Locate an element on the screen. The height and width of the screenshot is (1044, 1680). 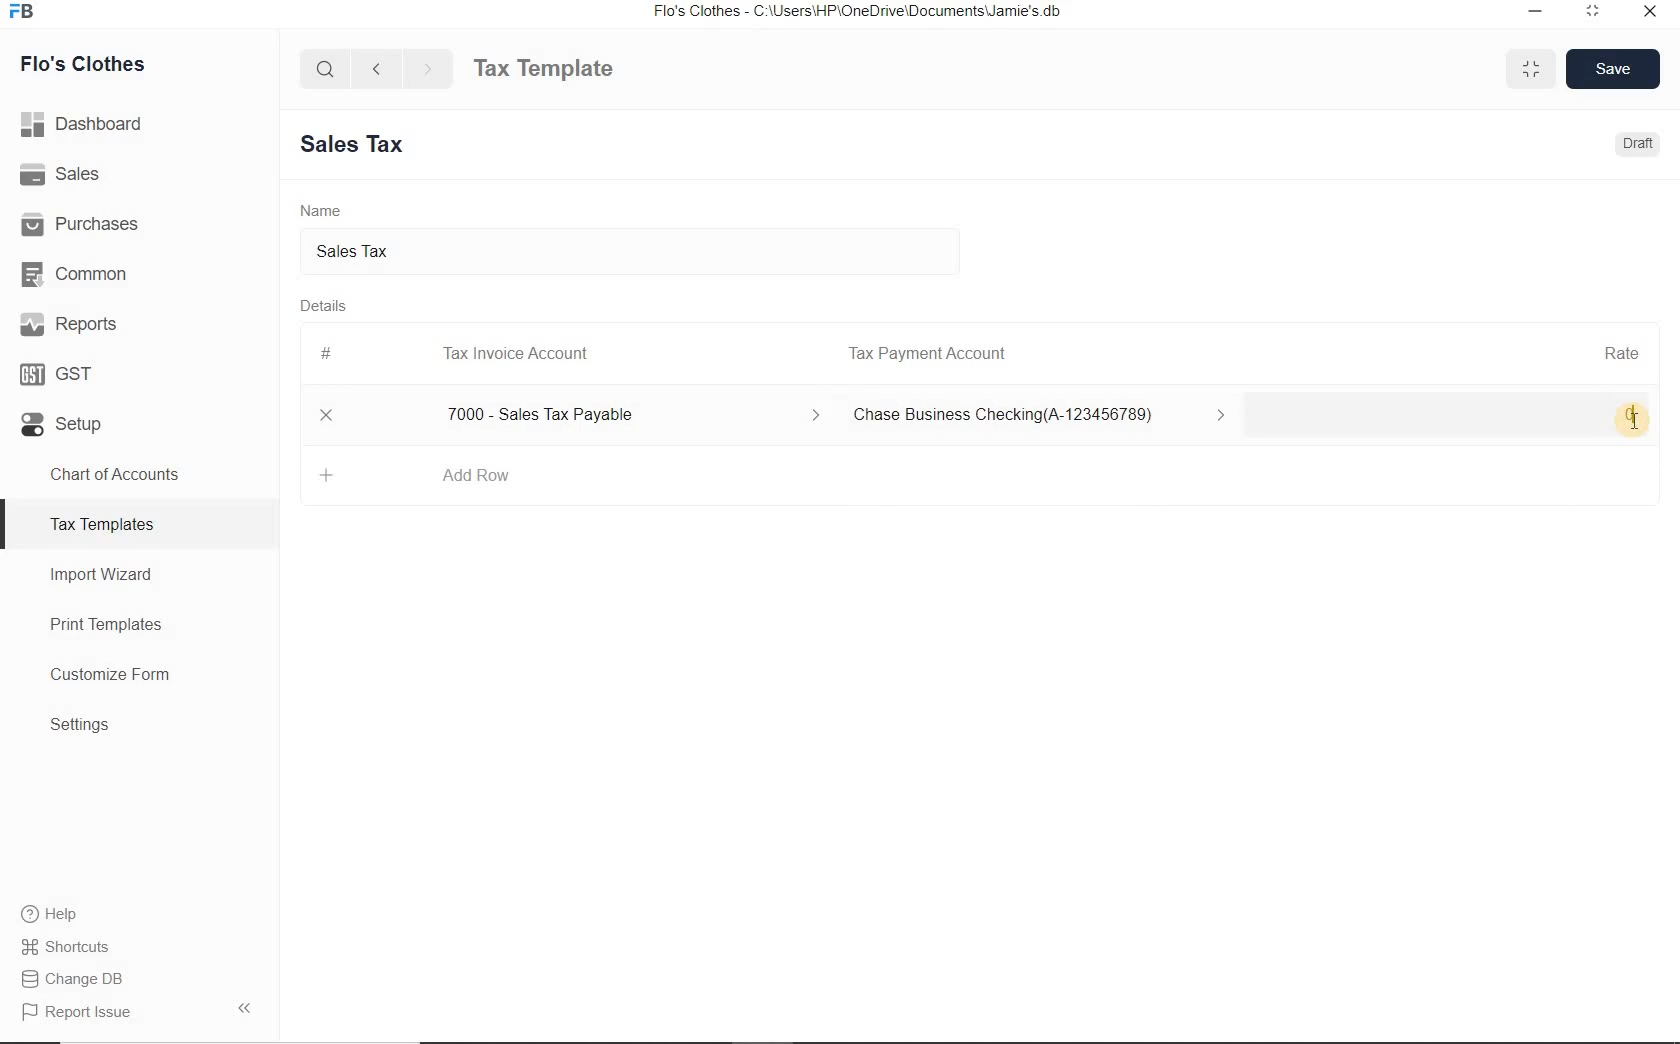
Flo's Clothes is located at coordinates (79, 64).